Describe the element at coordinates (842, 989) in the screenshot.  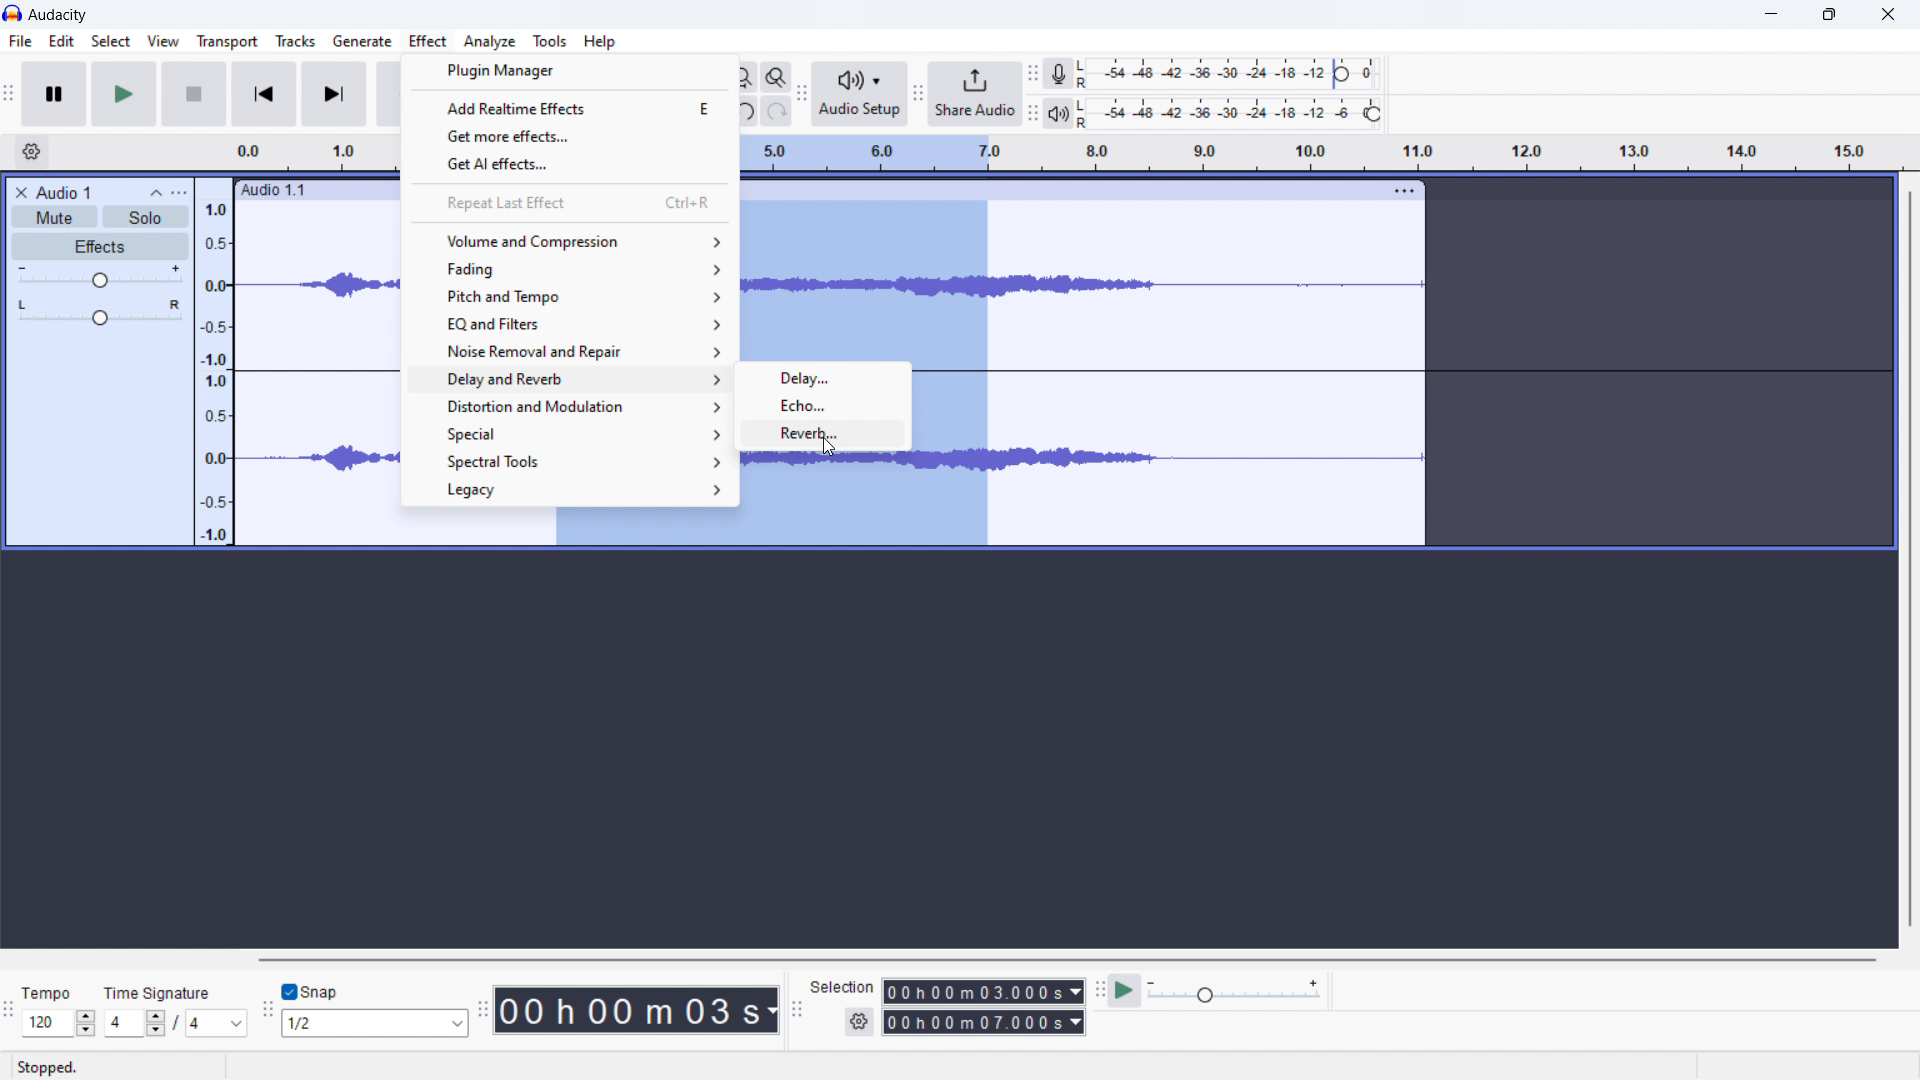
I see `Selection` at that location.